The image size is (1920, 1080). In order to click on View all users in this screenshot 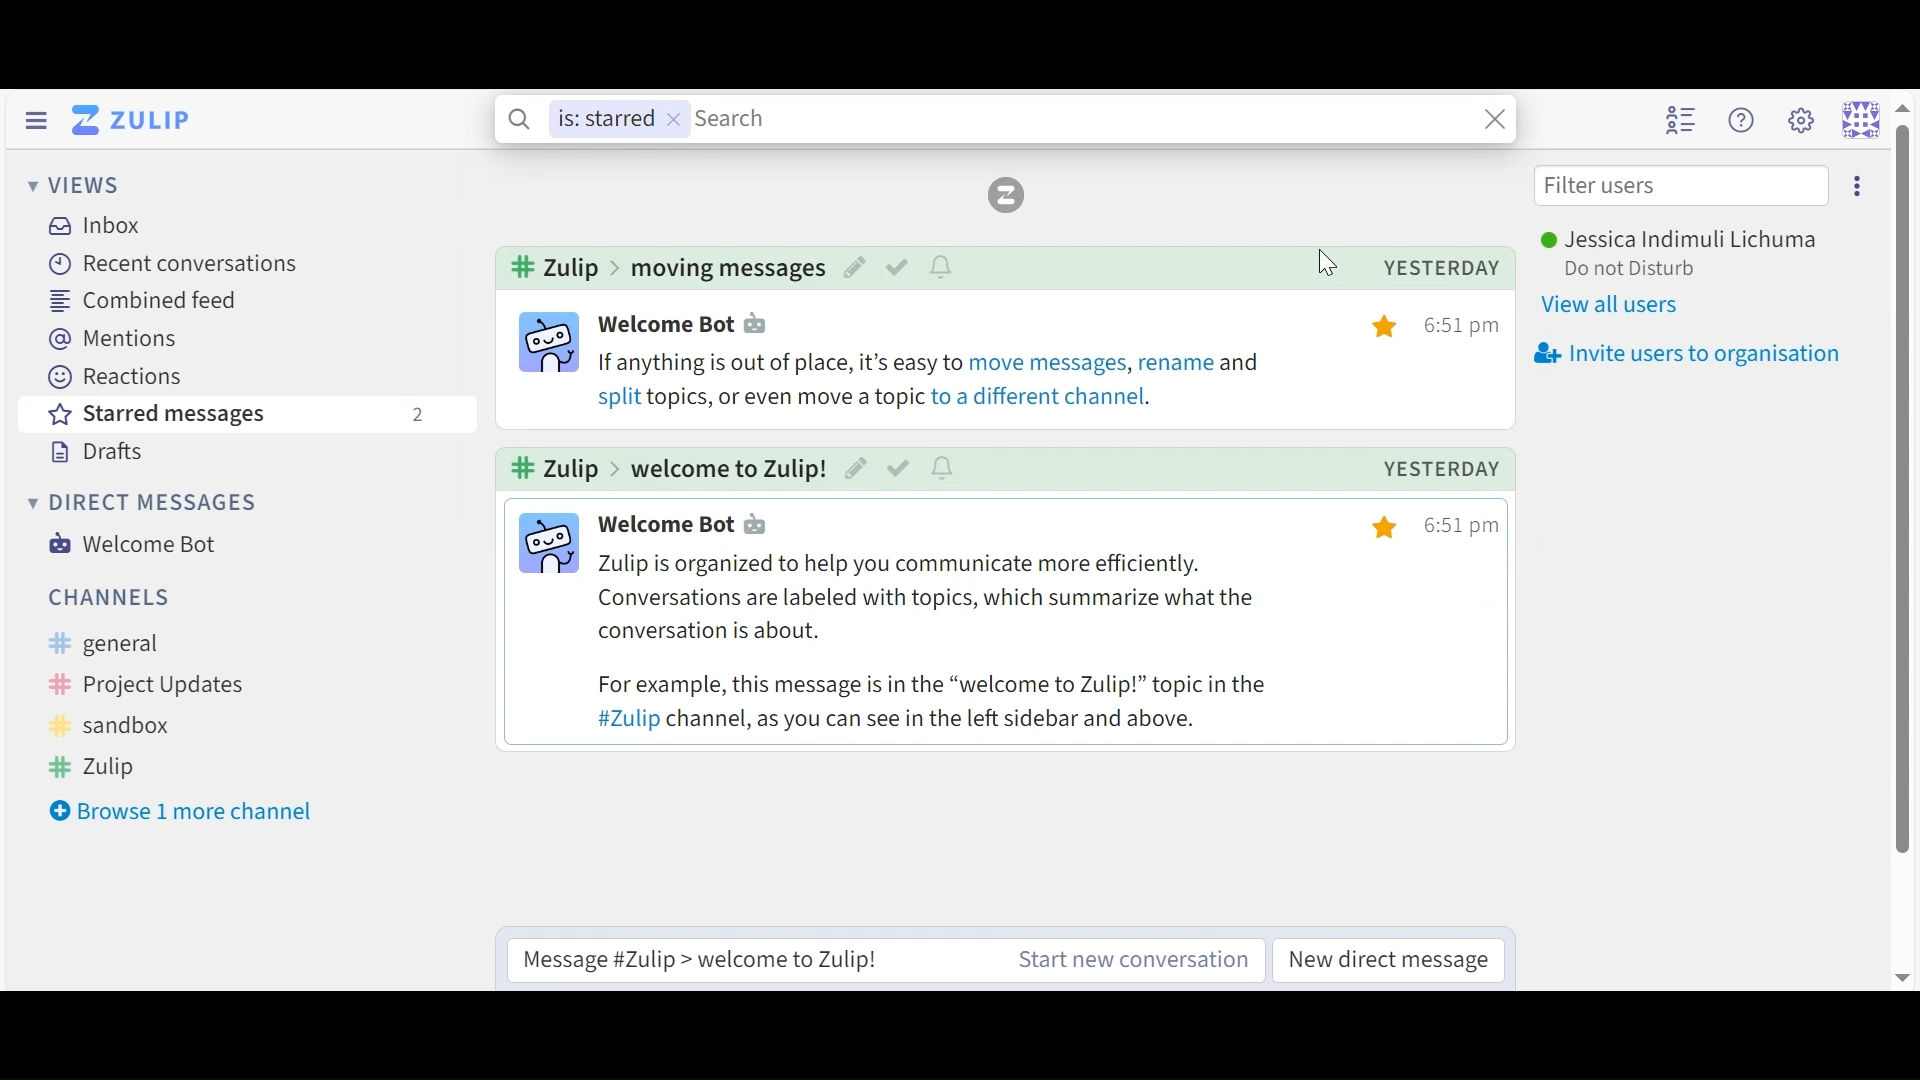, I will do `click(1618, 307)`.